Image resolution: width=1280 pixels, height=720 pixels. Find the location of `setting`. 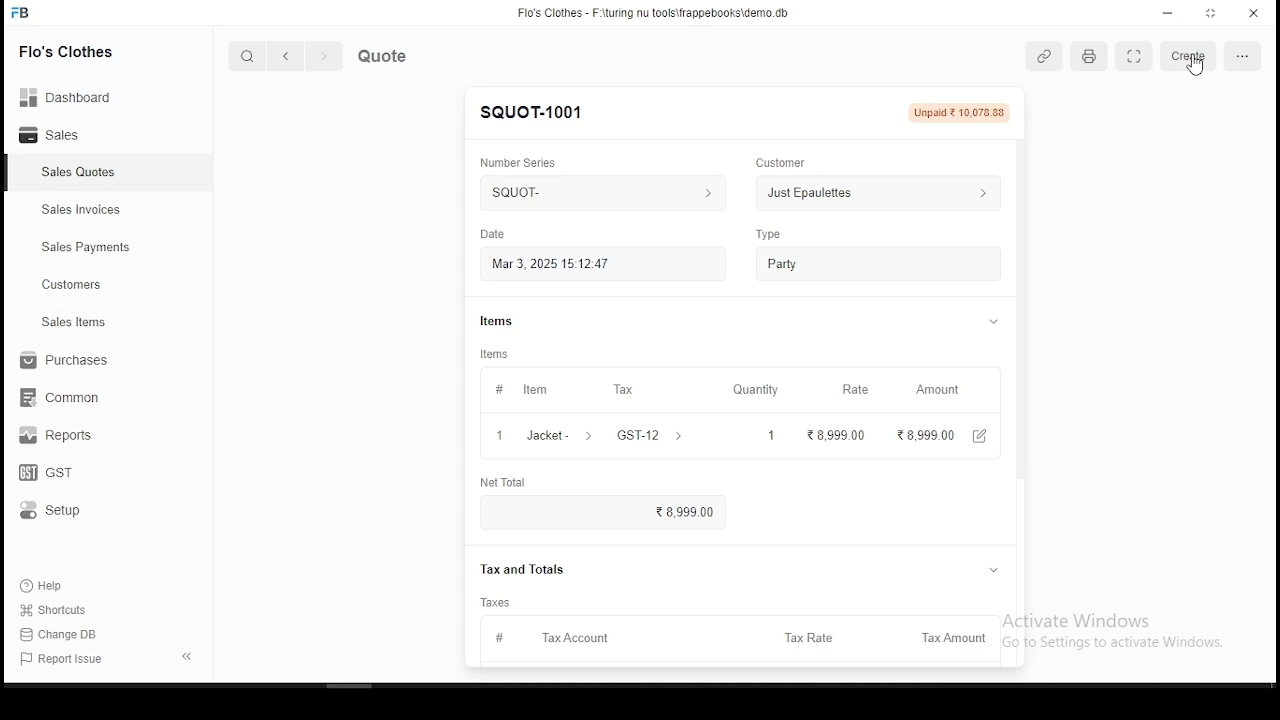

setting is located at coordinates (1238, 56).